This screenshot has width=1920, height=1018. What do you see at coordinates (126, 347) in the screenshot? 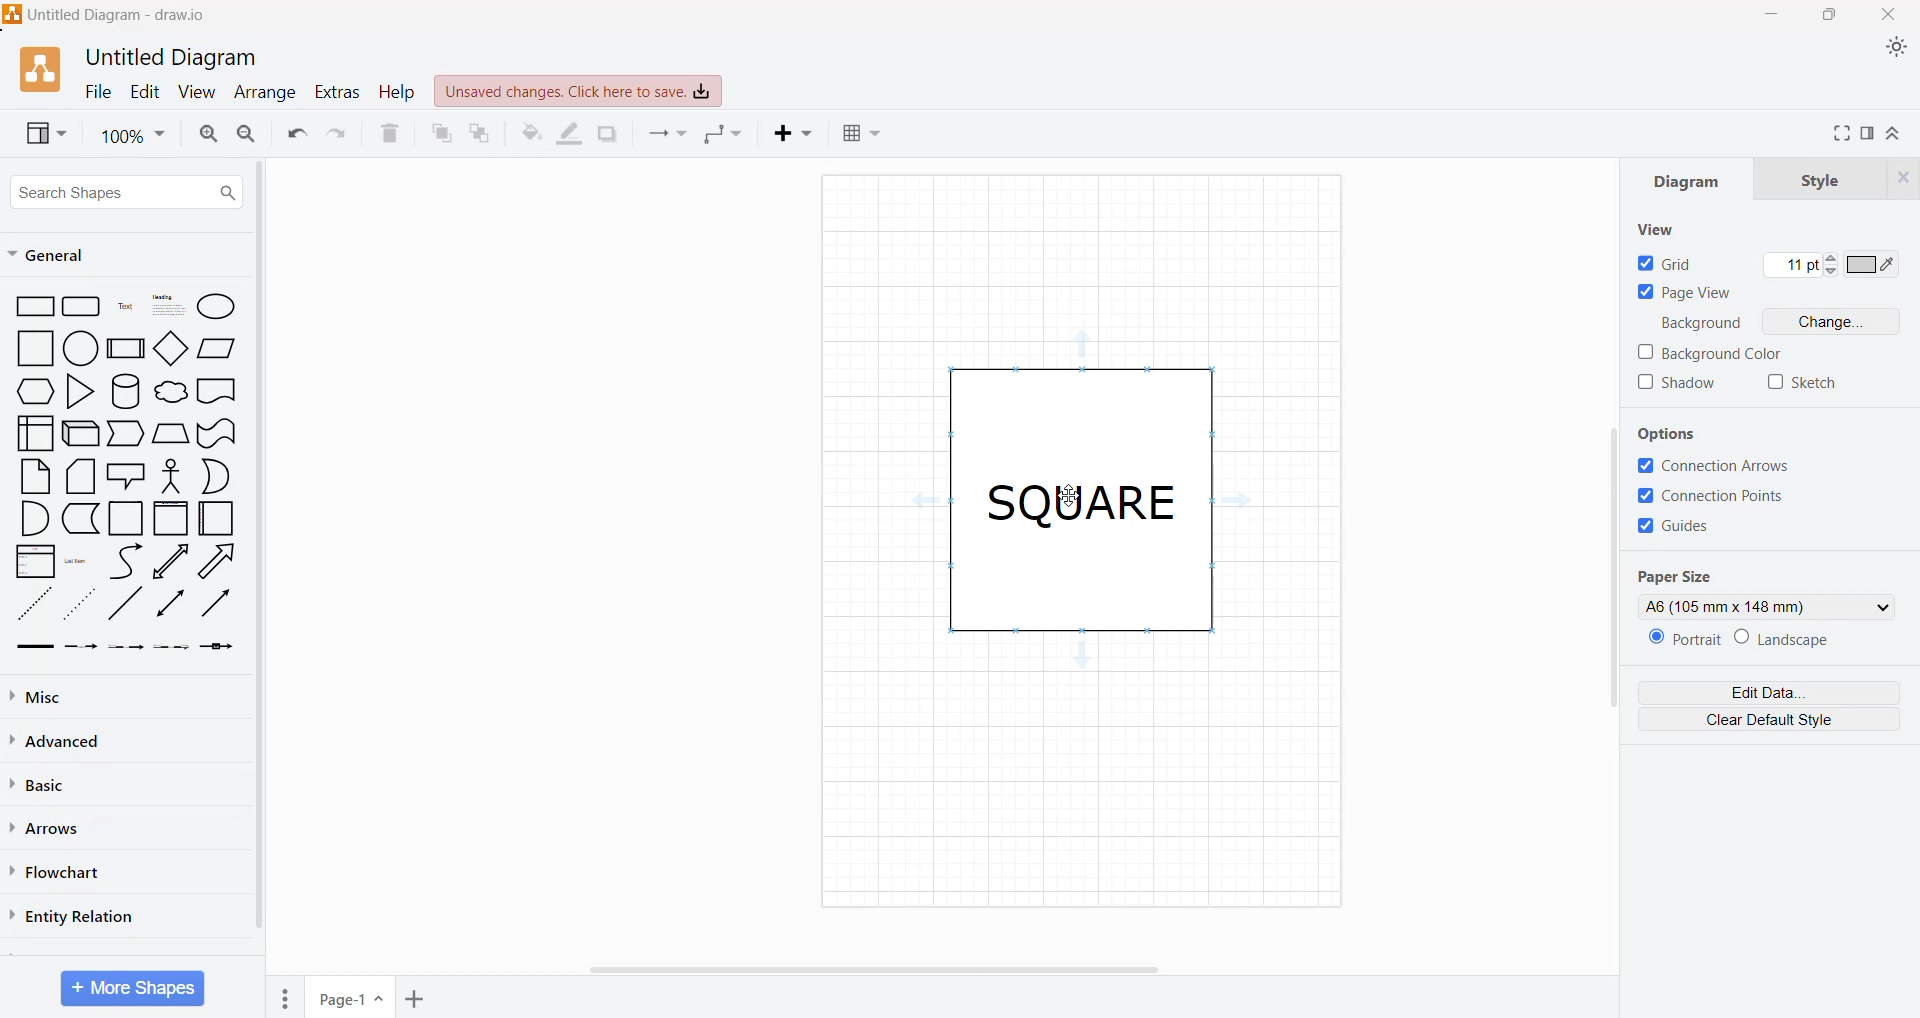
I see `Subprocess` at bounding box center [126, 347].